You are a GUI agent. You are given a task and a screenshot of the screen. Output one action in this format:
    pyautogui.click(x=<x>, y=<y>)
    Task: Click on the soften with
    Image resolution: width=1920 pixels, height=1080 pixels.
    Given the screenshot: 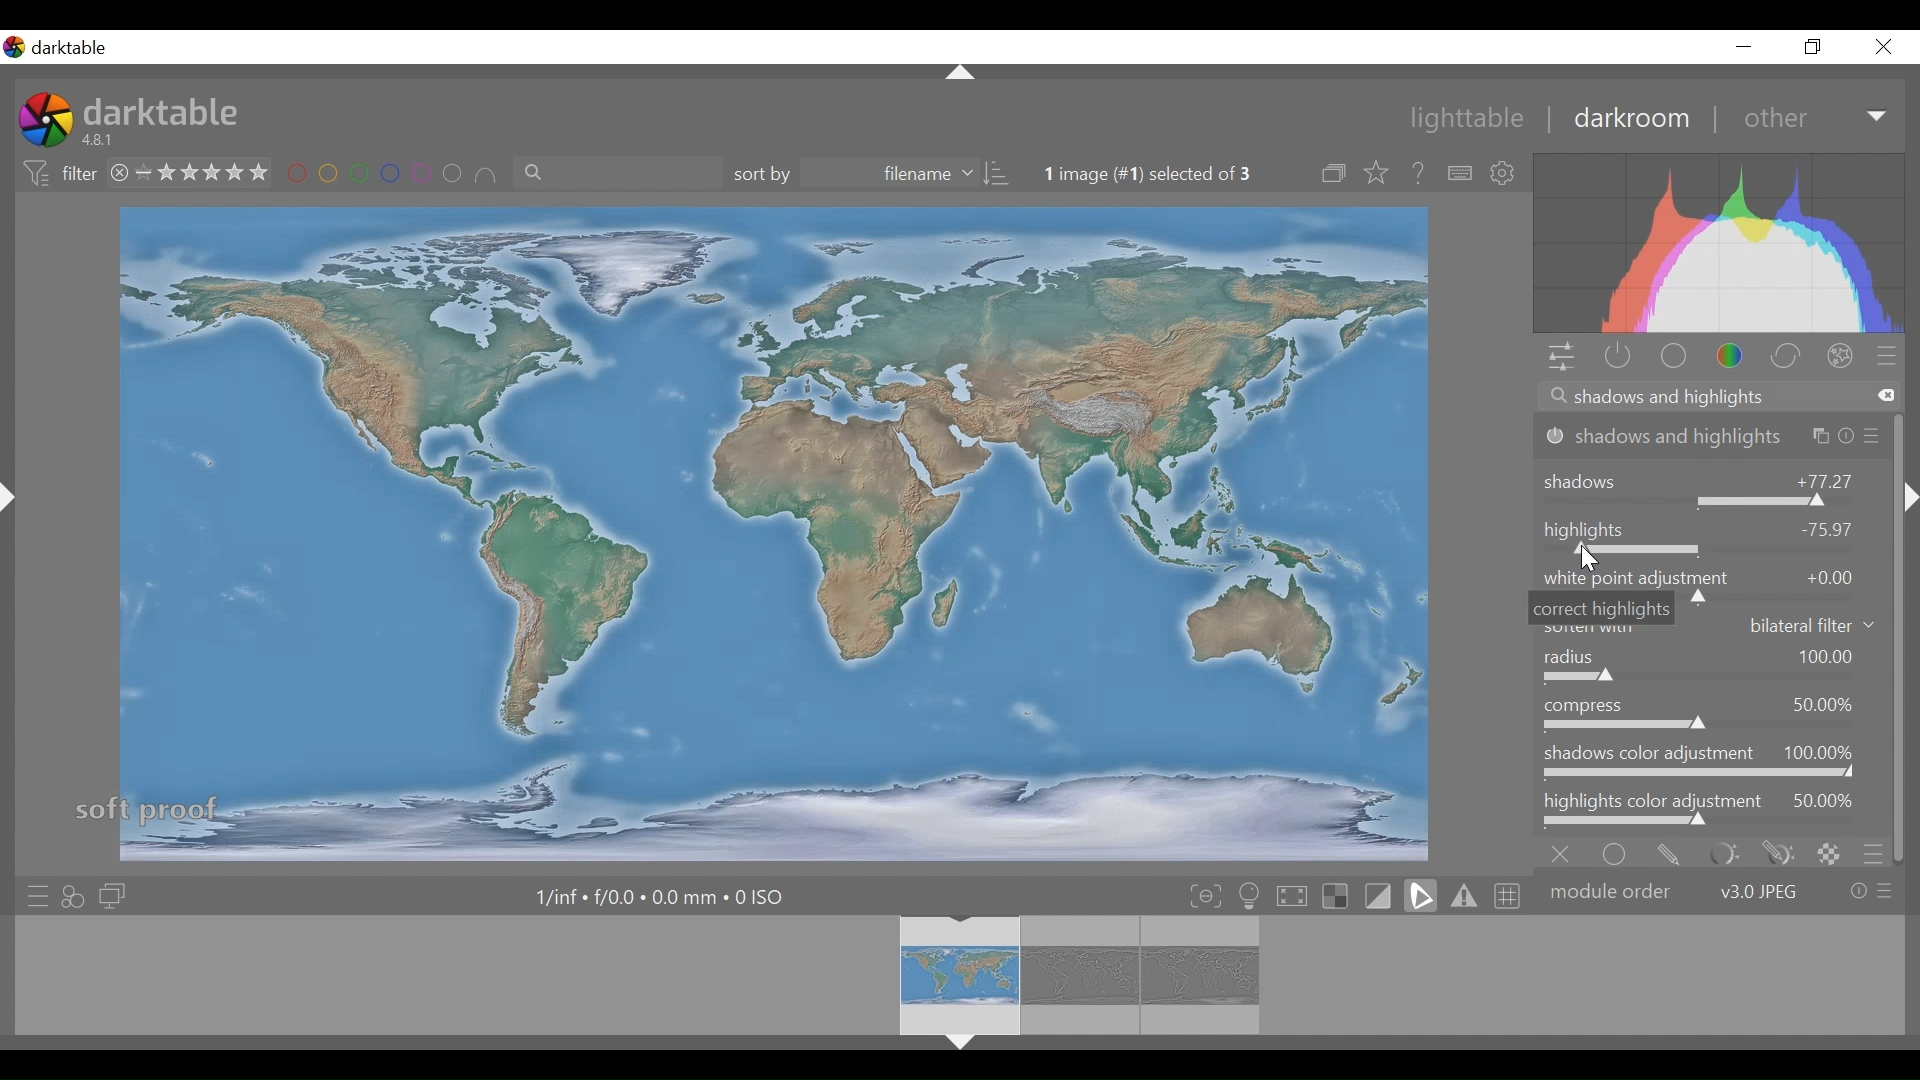 What is the action you would take?
    pyautogui.click(x=1787, y=625)
    